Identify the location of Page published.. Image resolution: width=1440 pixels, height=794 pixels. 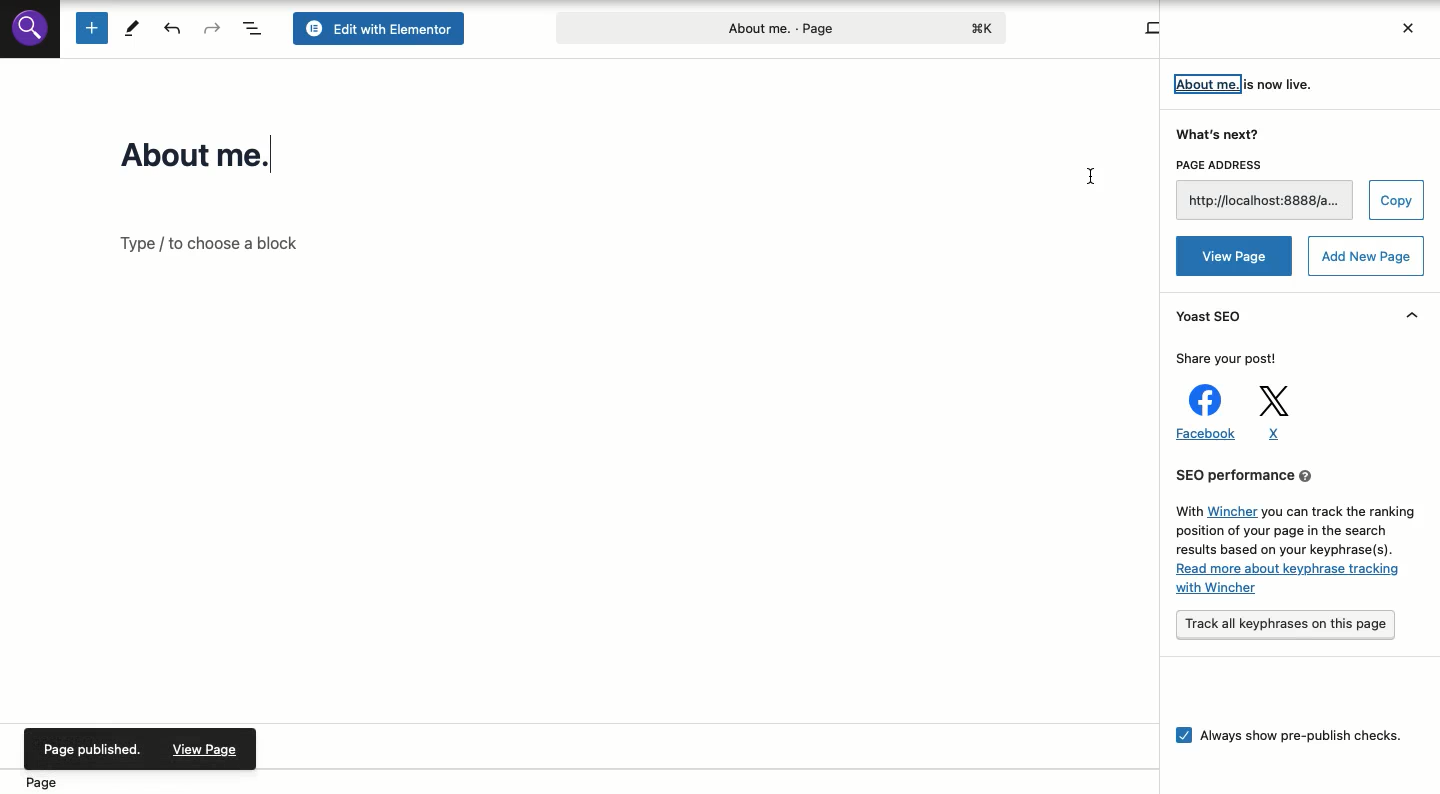
(92, 750).